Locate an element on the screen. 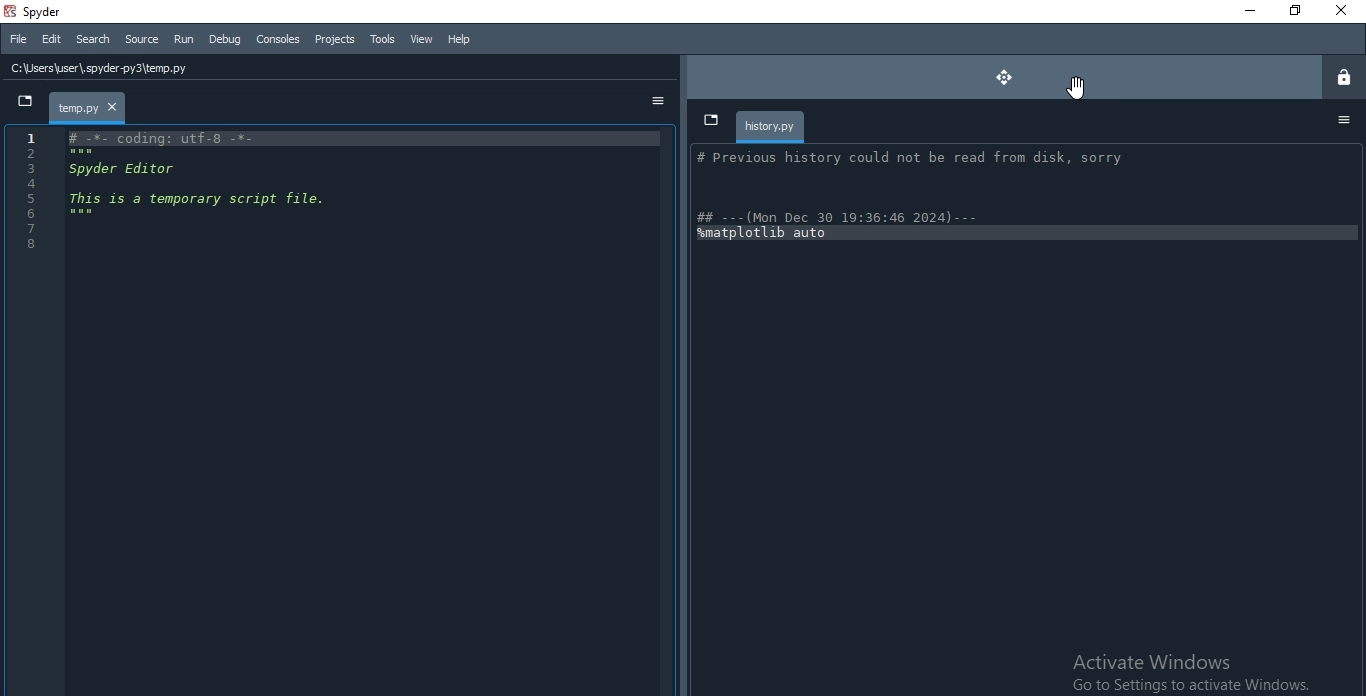 The image size is (1366, 696). Edit is located at coordinates (50, 41).